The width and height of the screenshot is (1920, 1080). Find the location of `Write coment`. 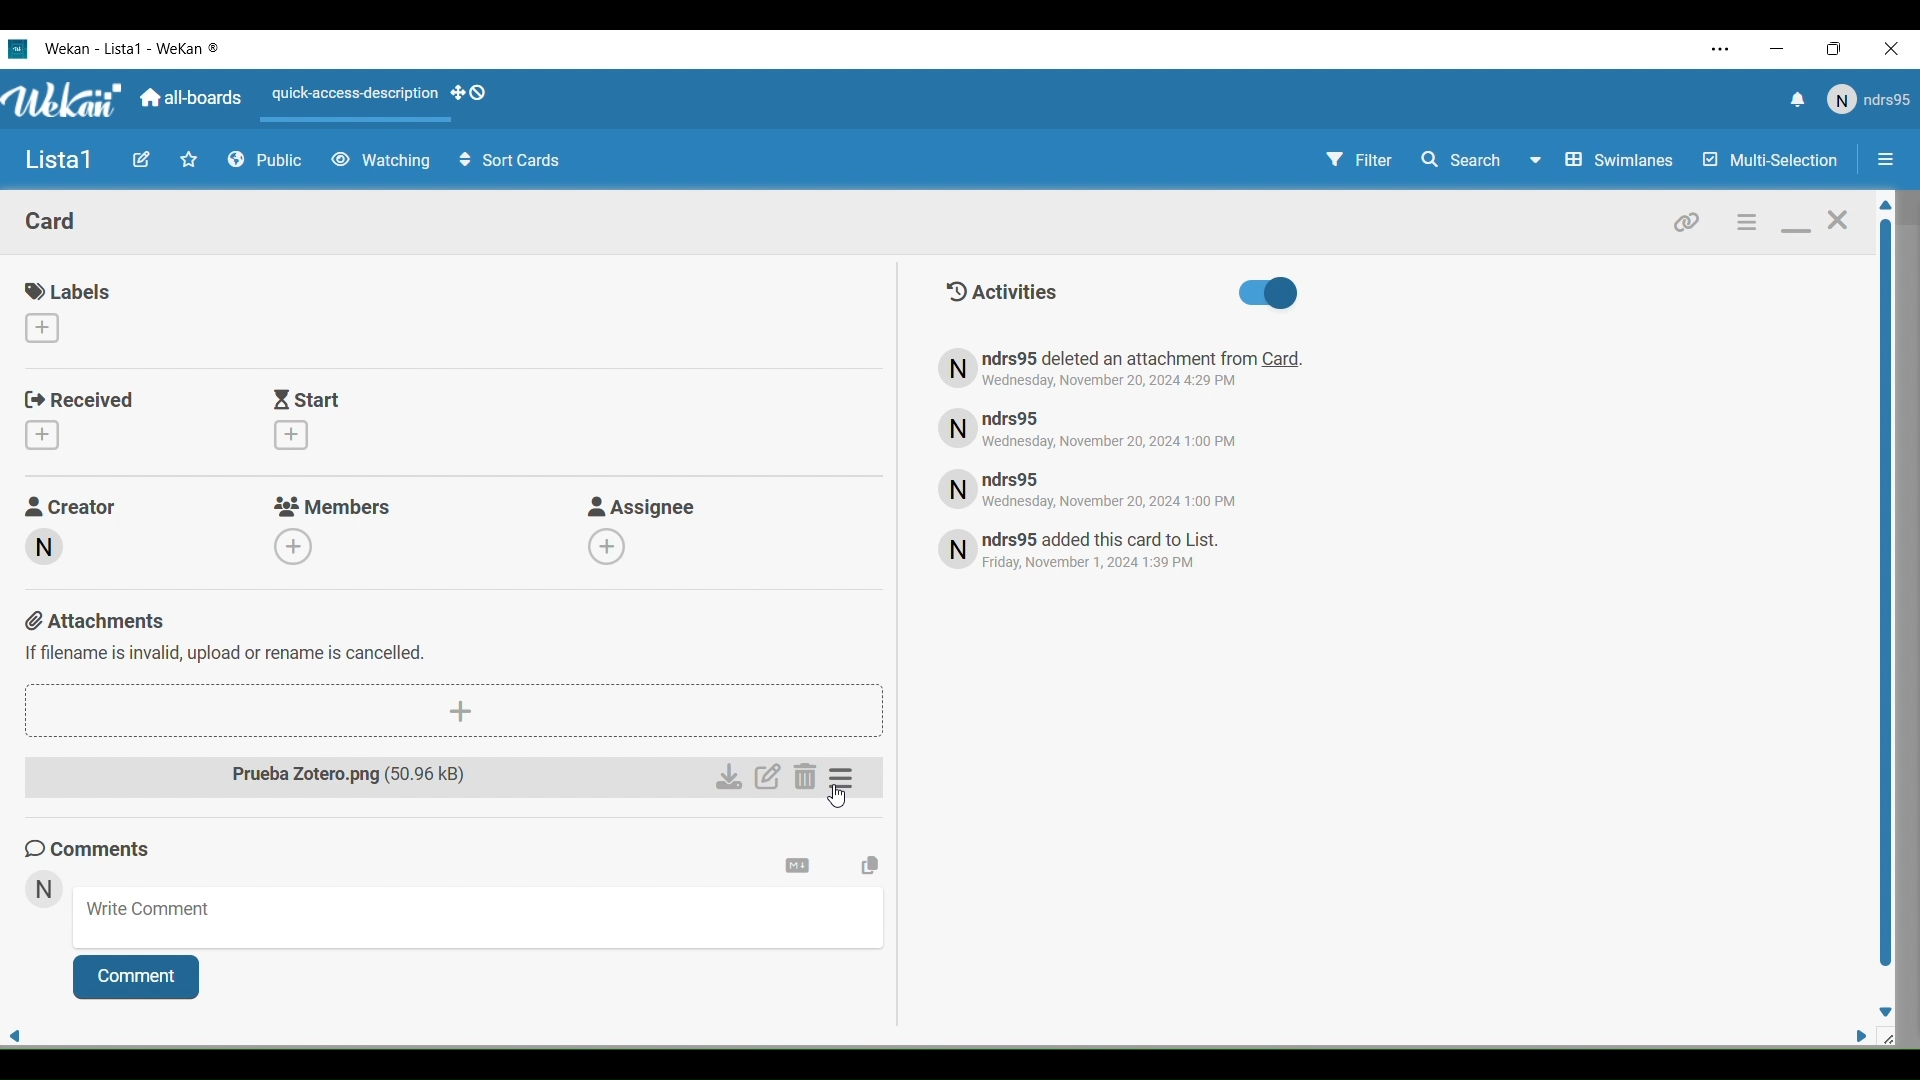

Write coment is located at coordinates (480, 918).